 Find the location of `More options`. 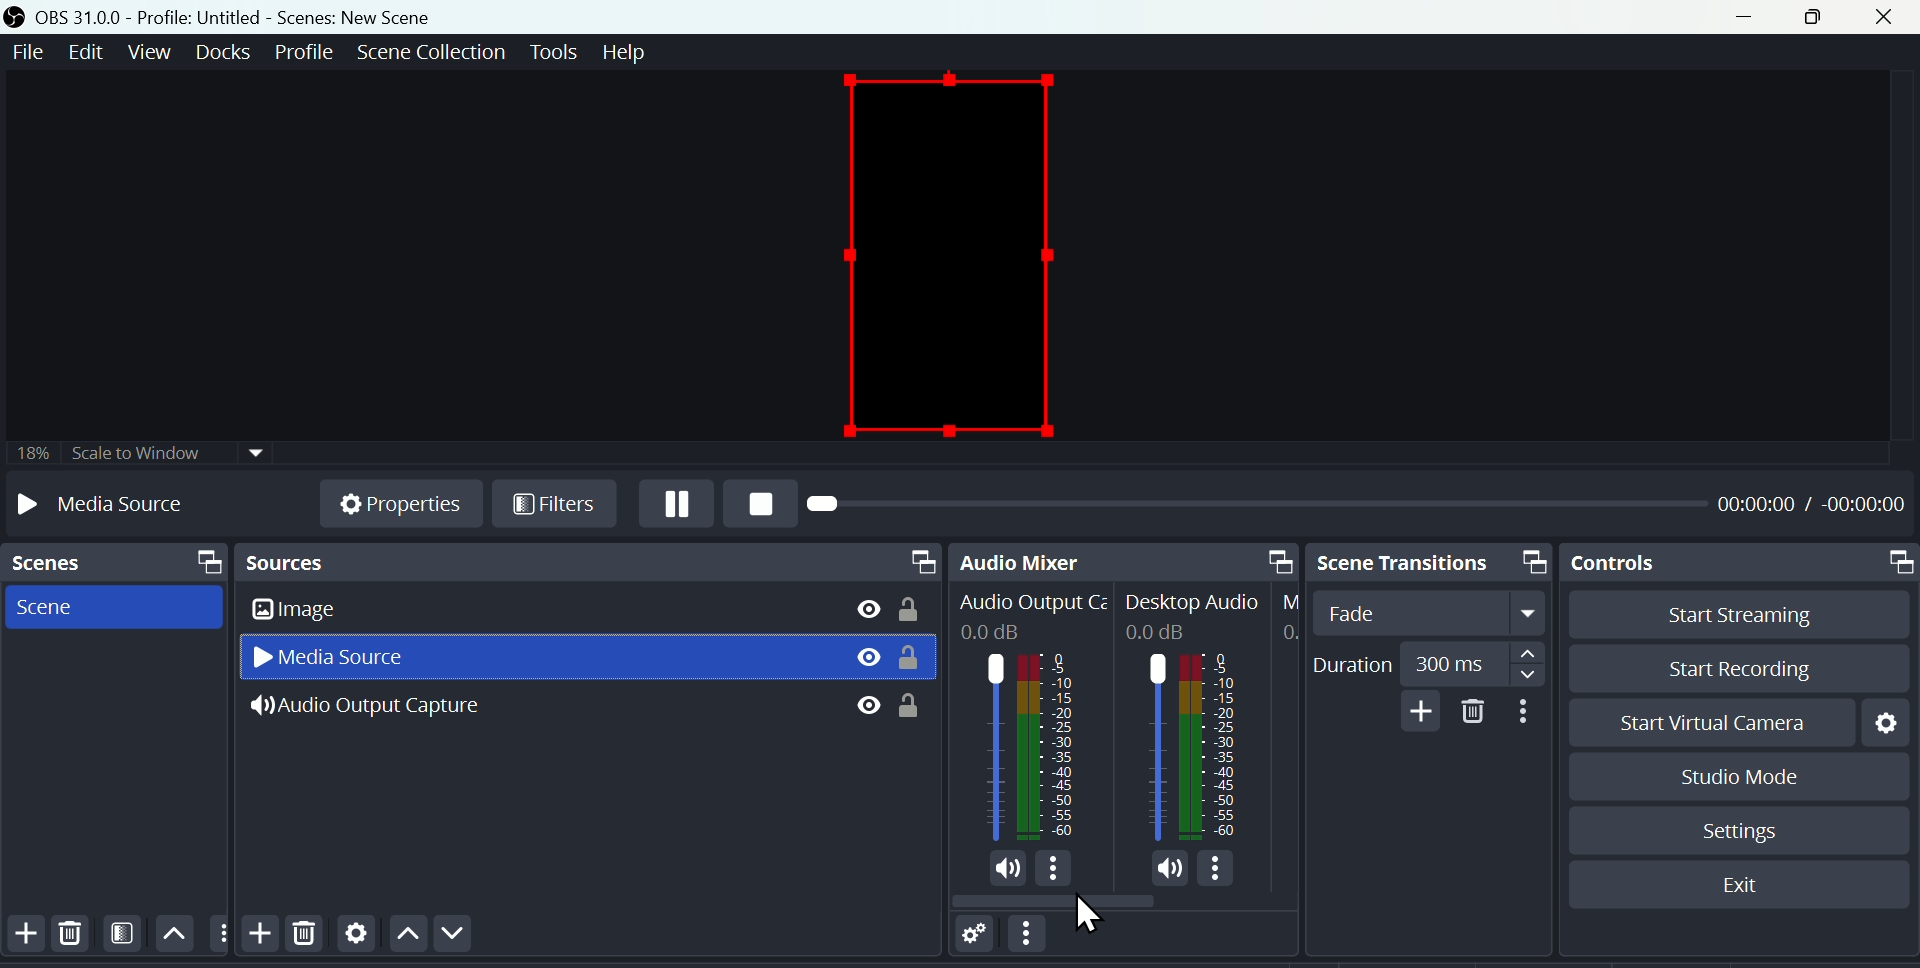

More options is located at coordinates (1033, 940).